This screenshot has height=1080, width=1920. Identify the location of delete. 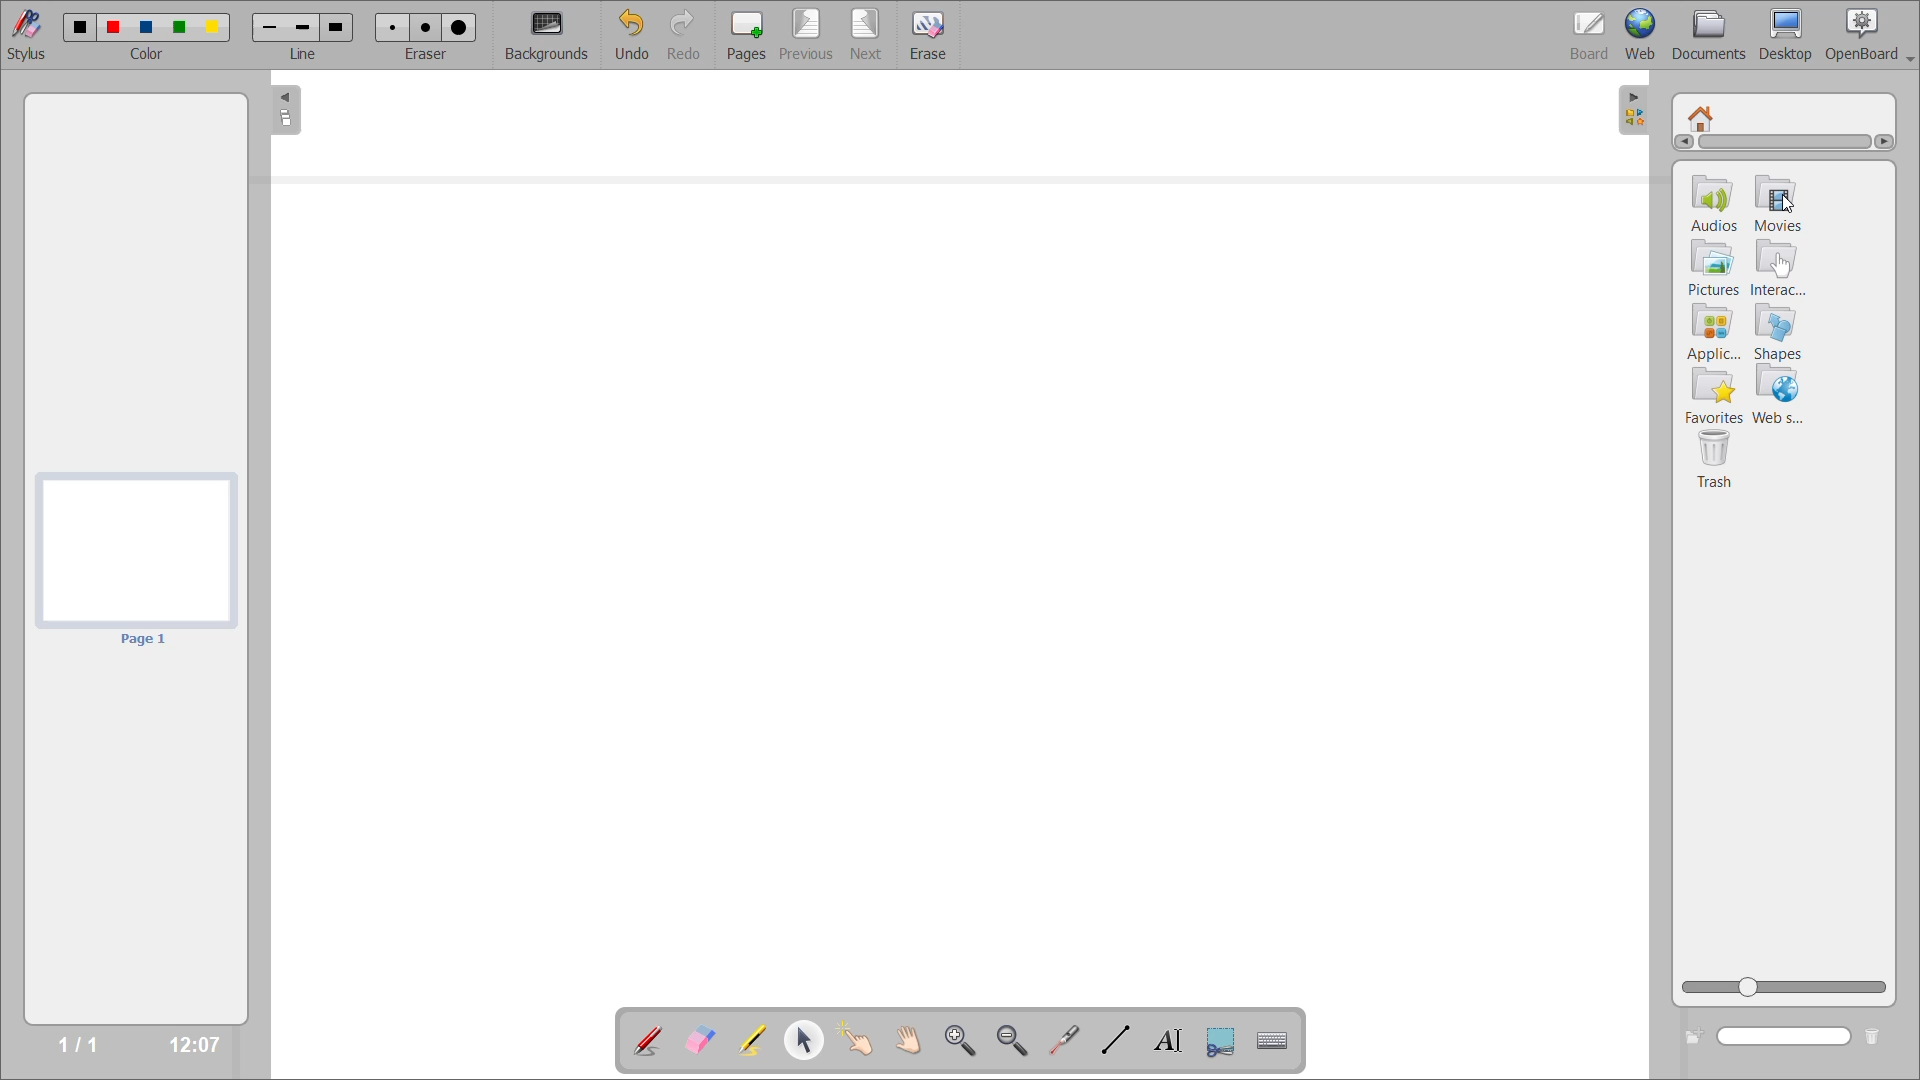
(1875, 1036).